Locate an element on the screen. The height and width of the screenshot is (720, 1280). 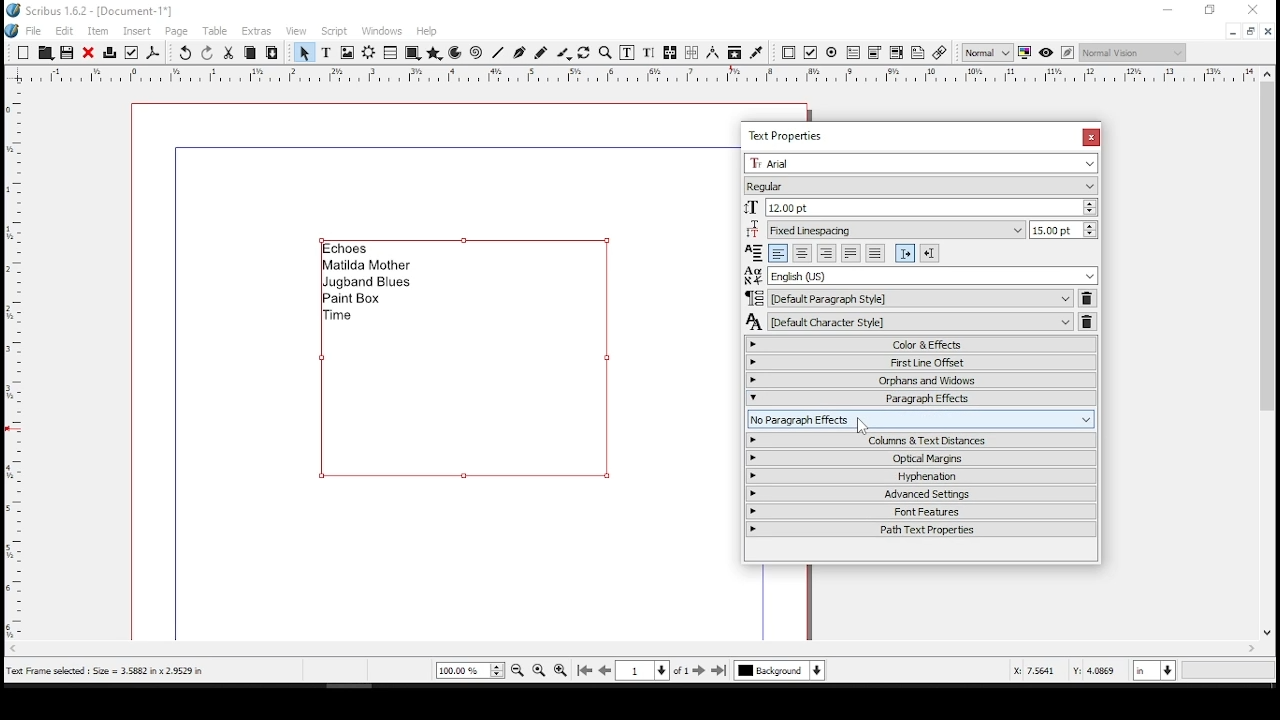
font features is located at coordinates (919, 513).